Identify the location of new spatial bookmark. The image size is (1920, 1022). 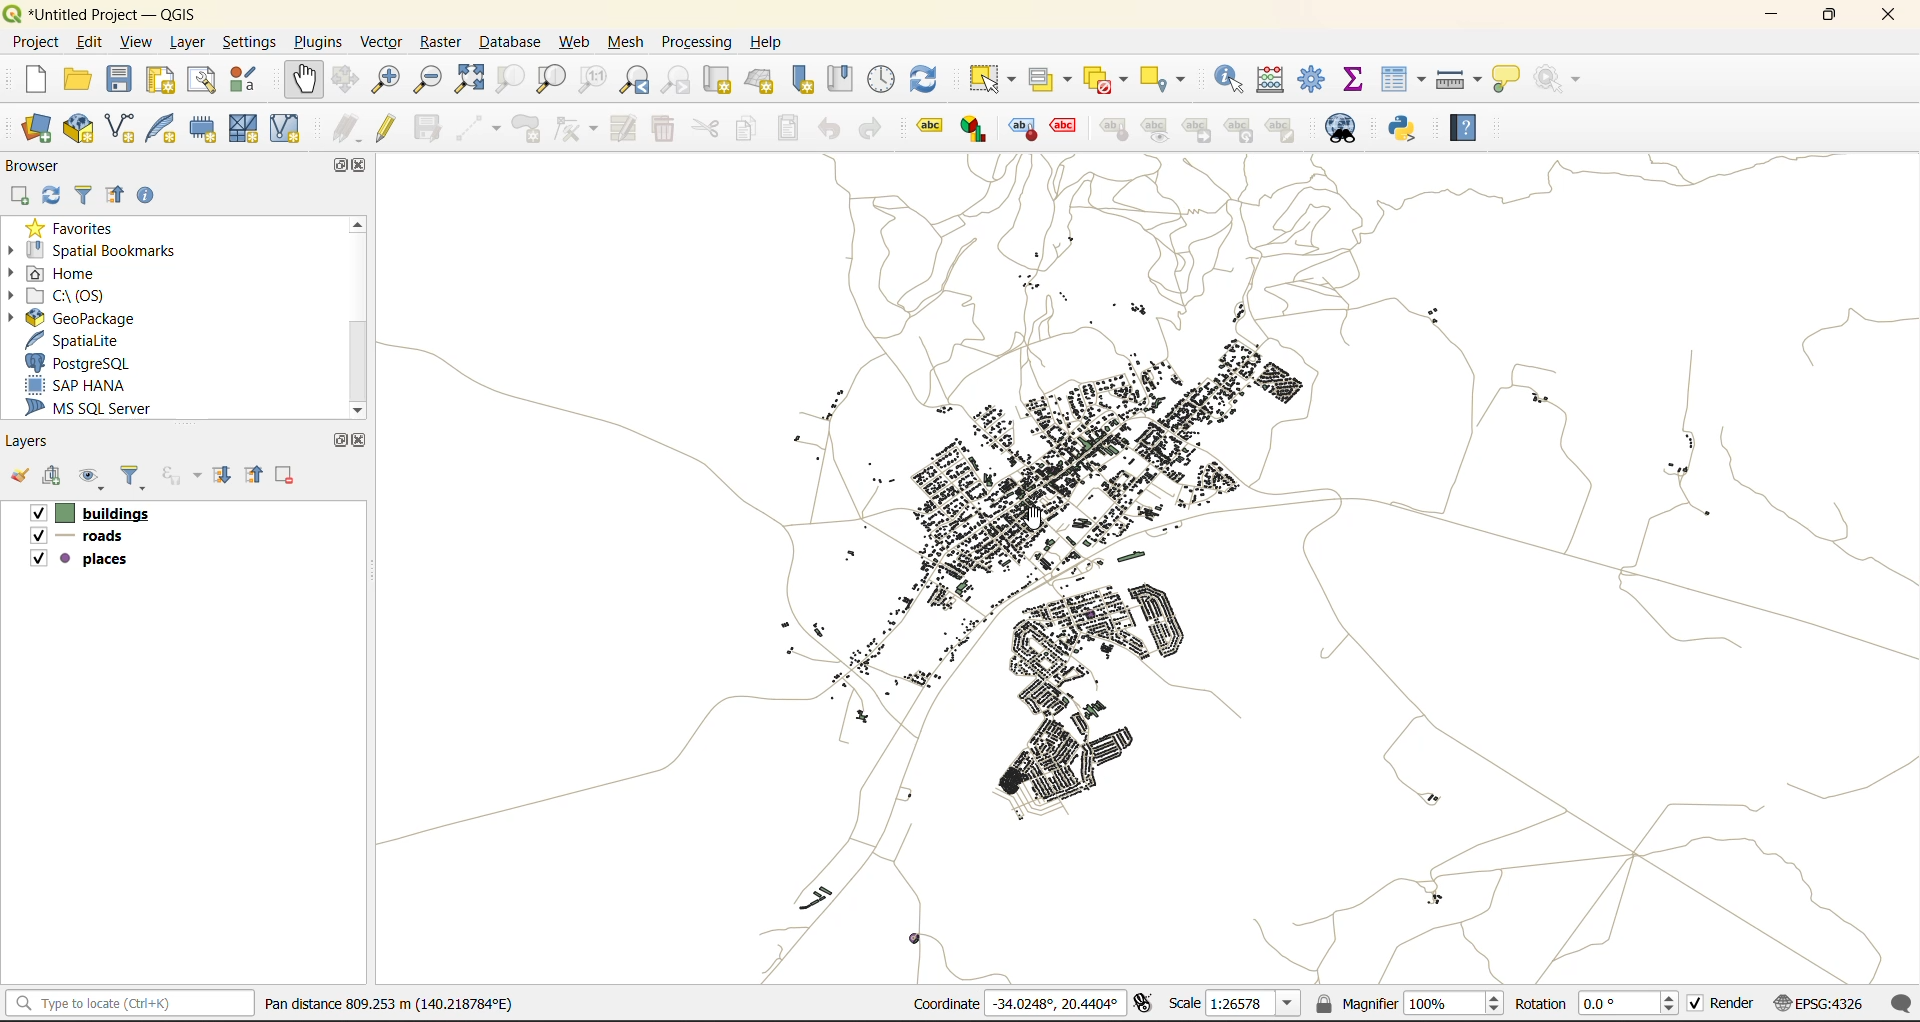
(802, 82).